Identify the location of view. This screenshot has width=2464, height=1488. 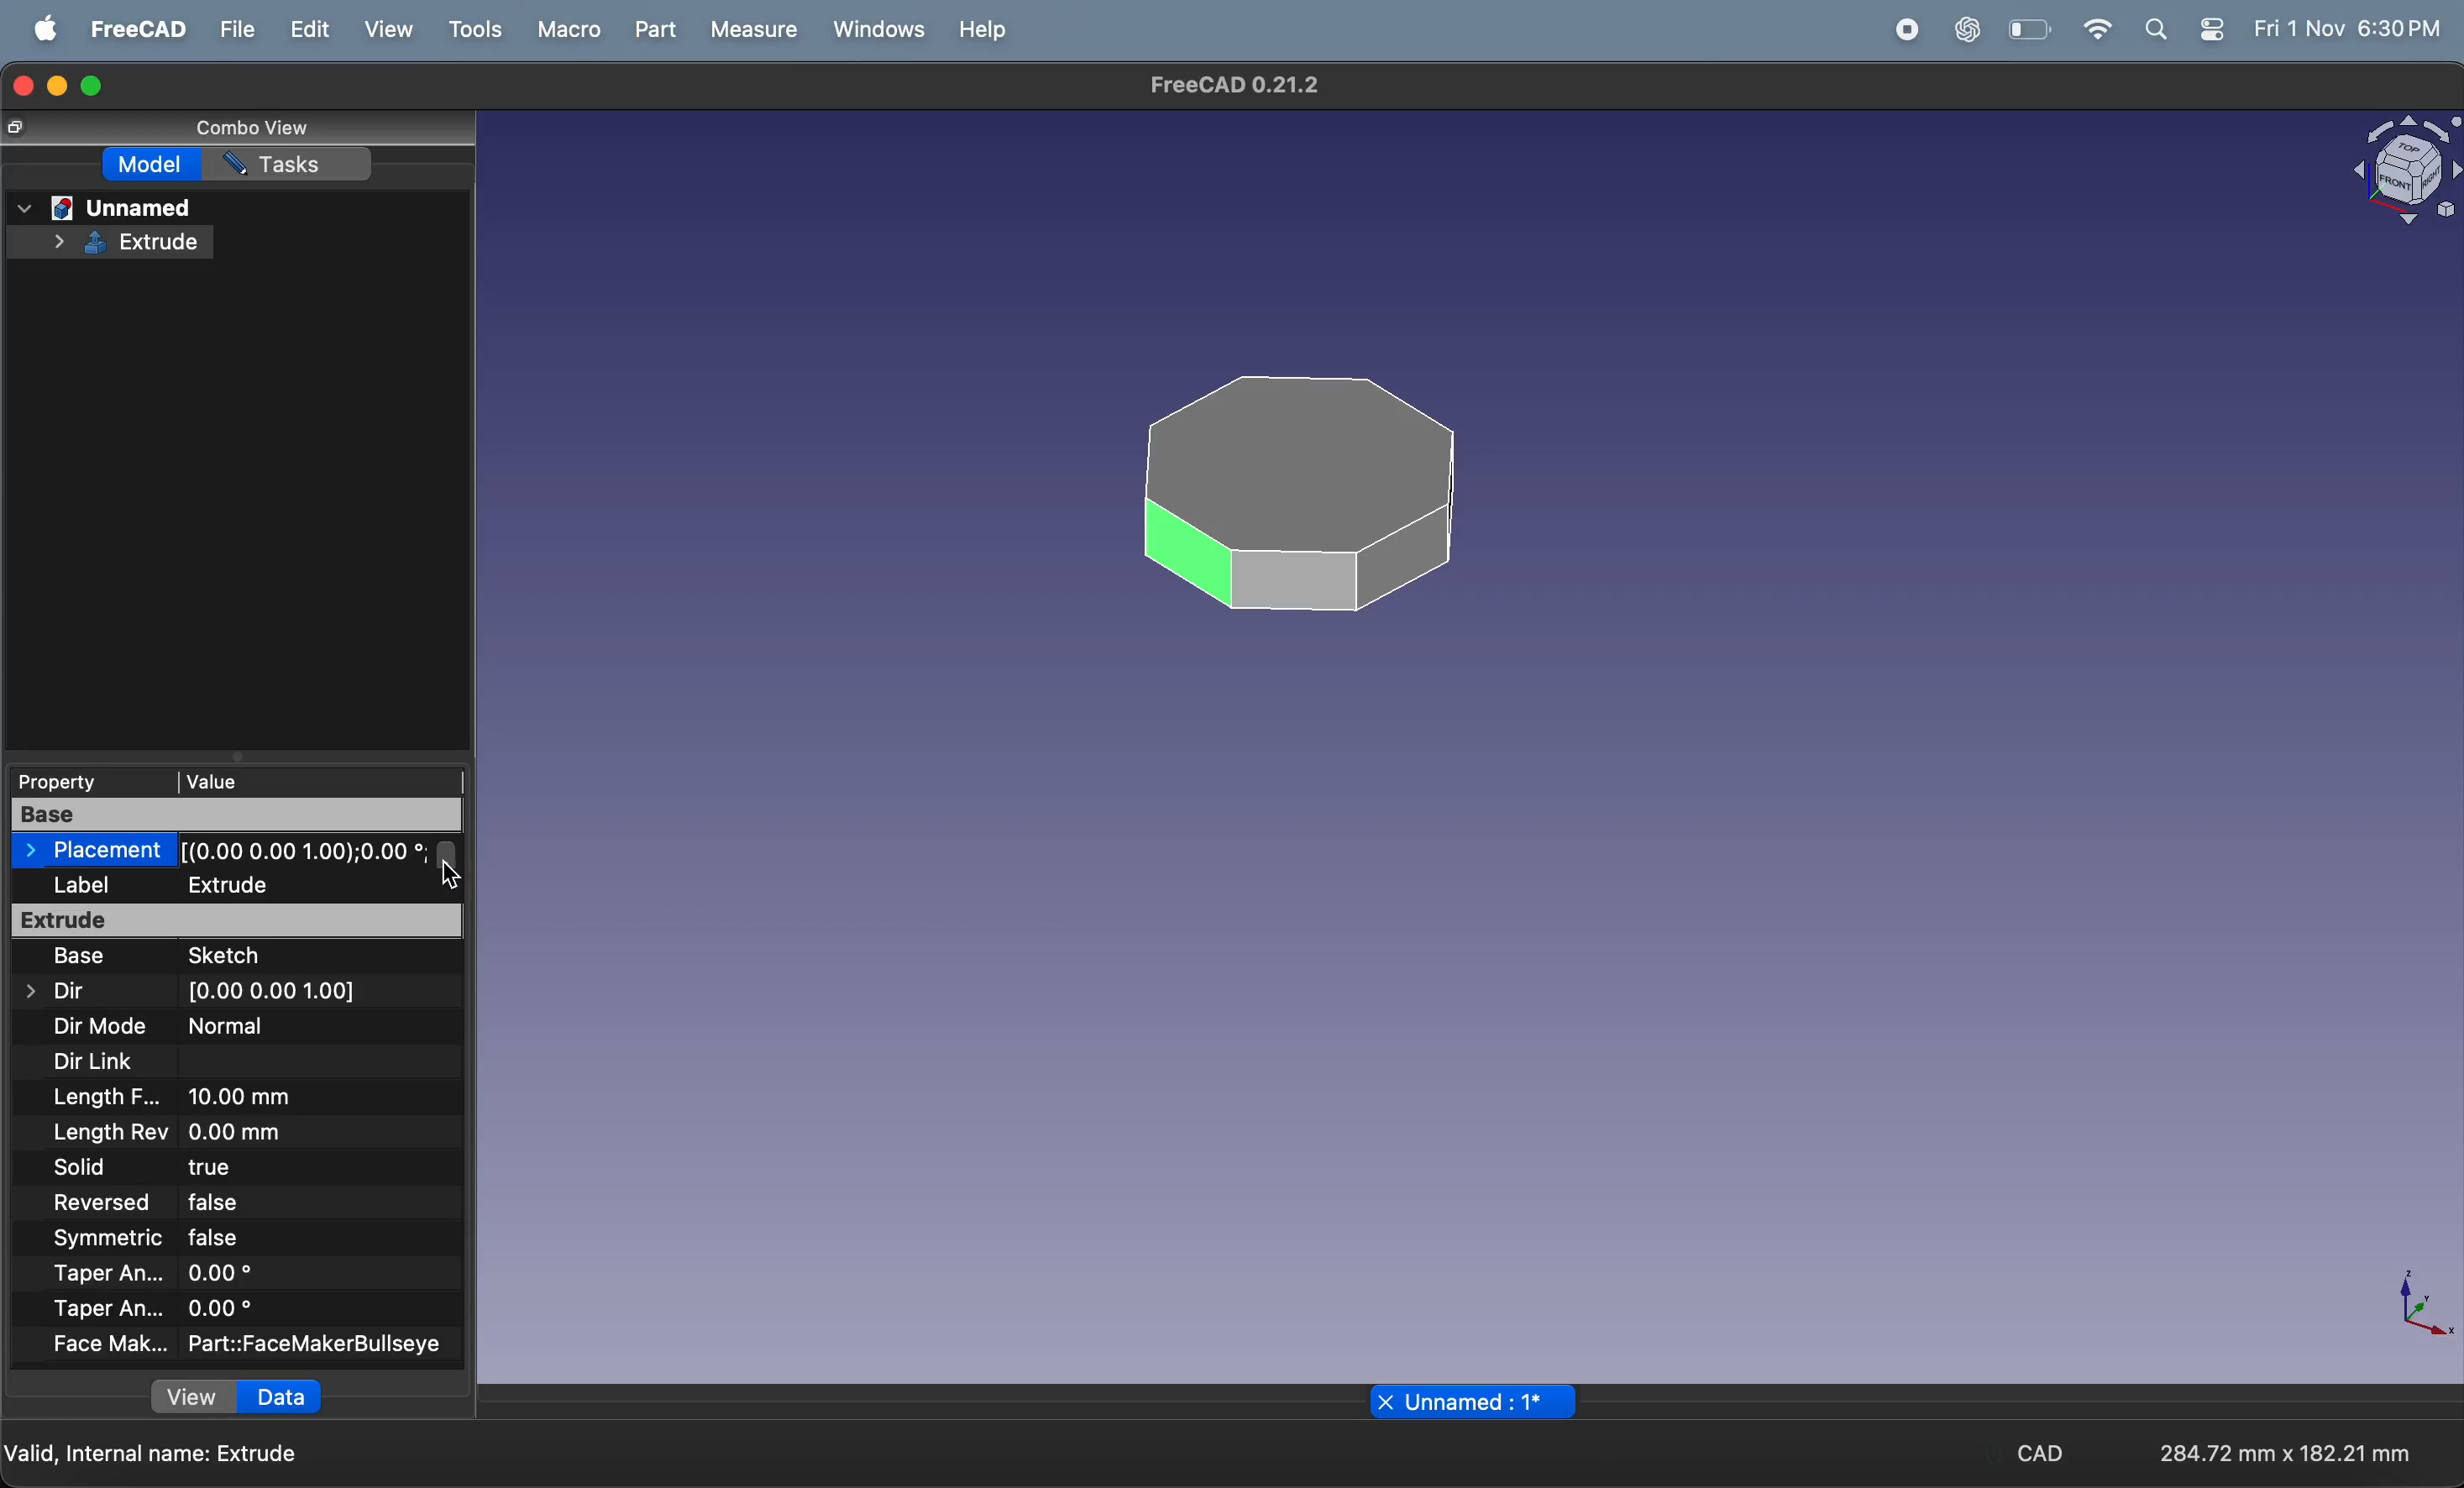
(387, 31).